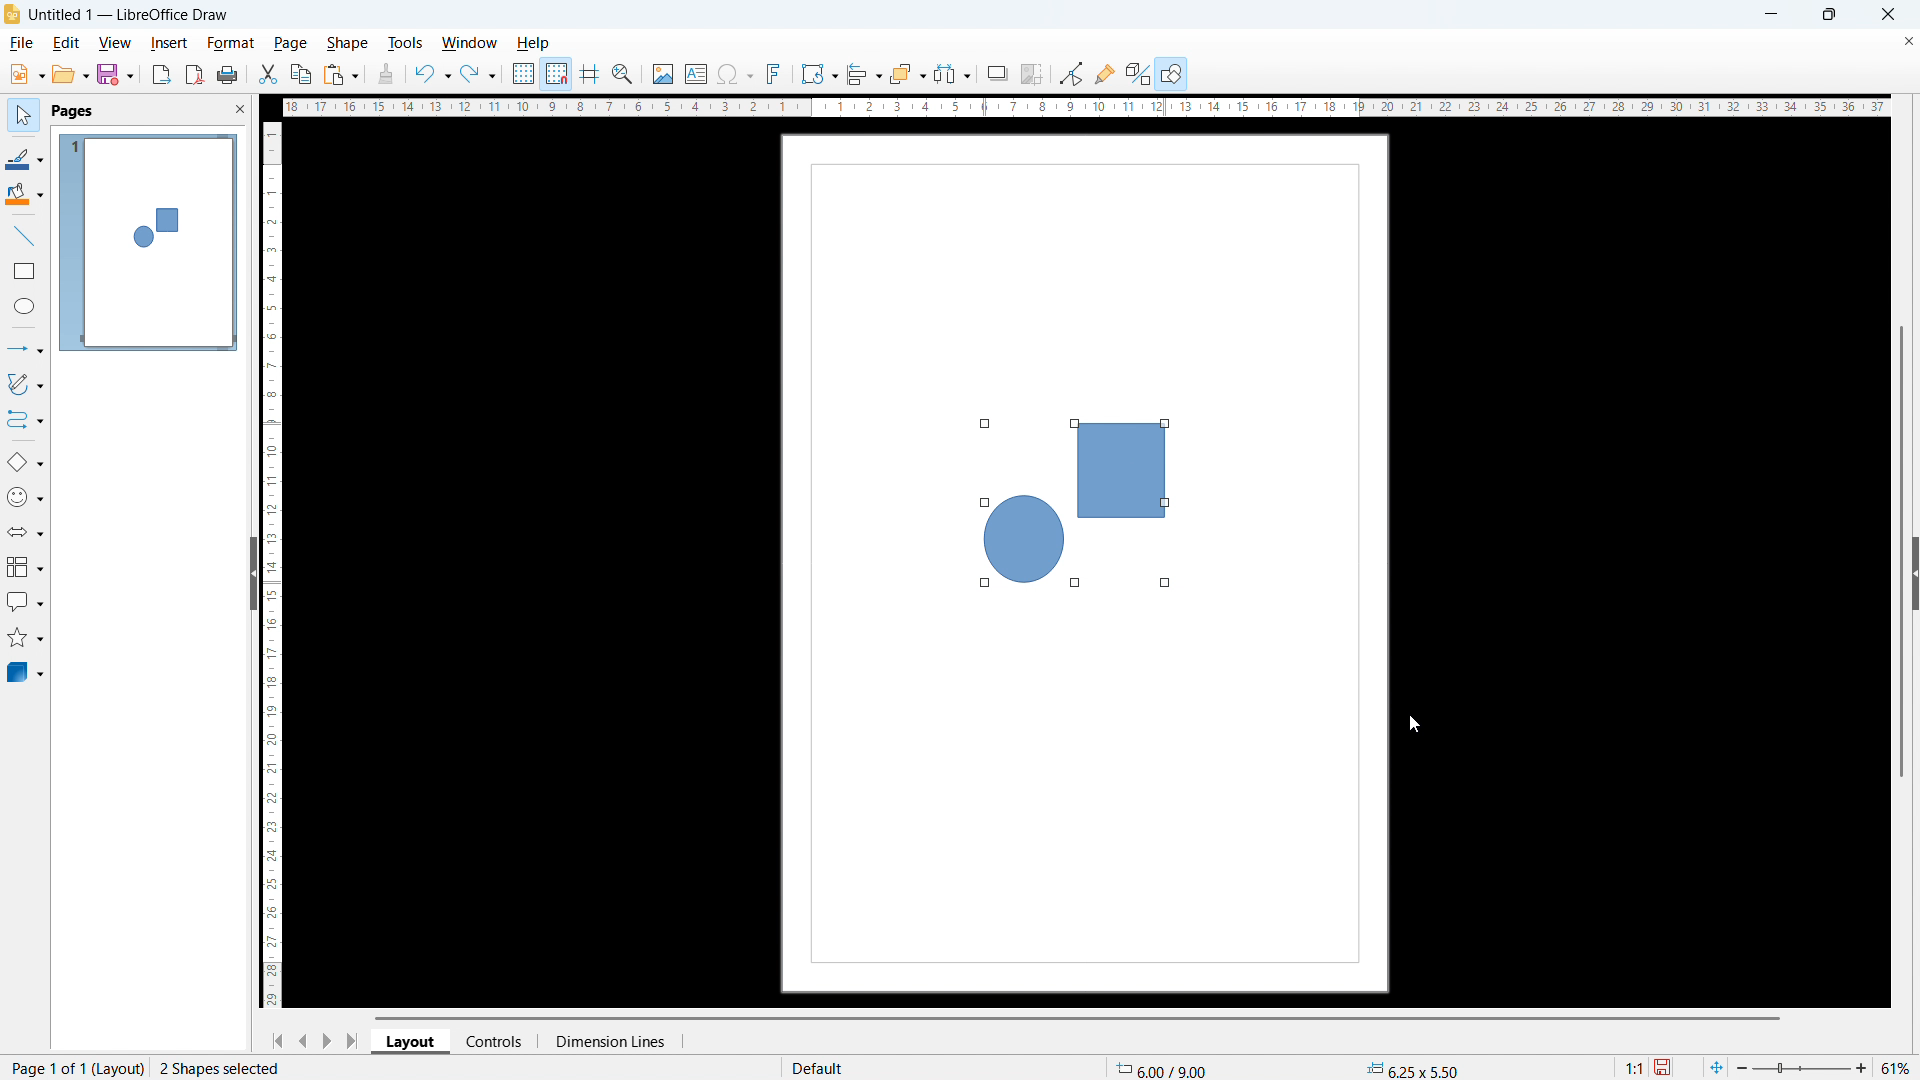 The image size is (1920, 1080). Describe the element at coordinates (278, 1040) in the screenshot. I see `go to first page` at that location.